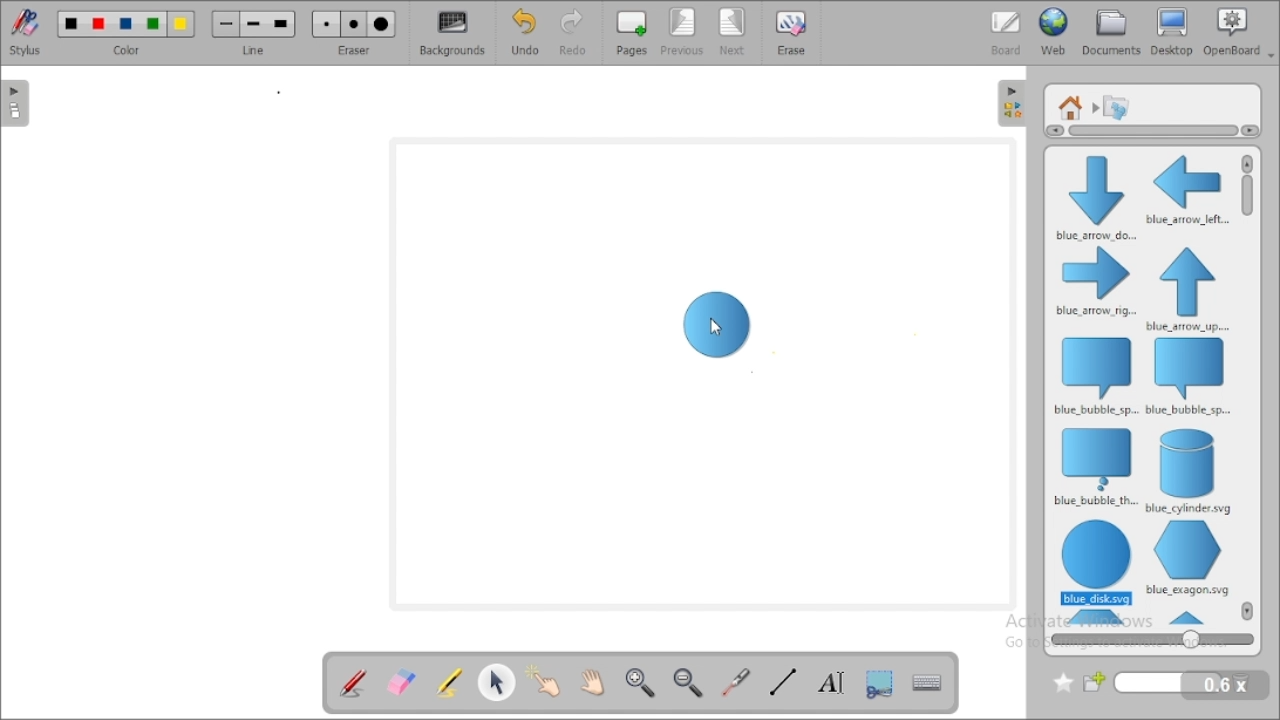 The image size is (1280, 720). Describe the element at coordinates (1112, 32) in the screenshot. I see `documents` at that location.